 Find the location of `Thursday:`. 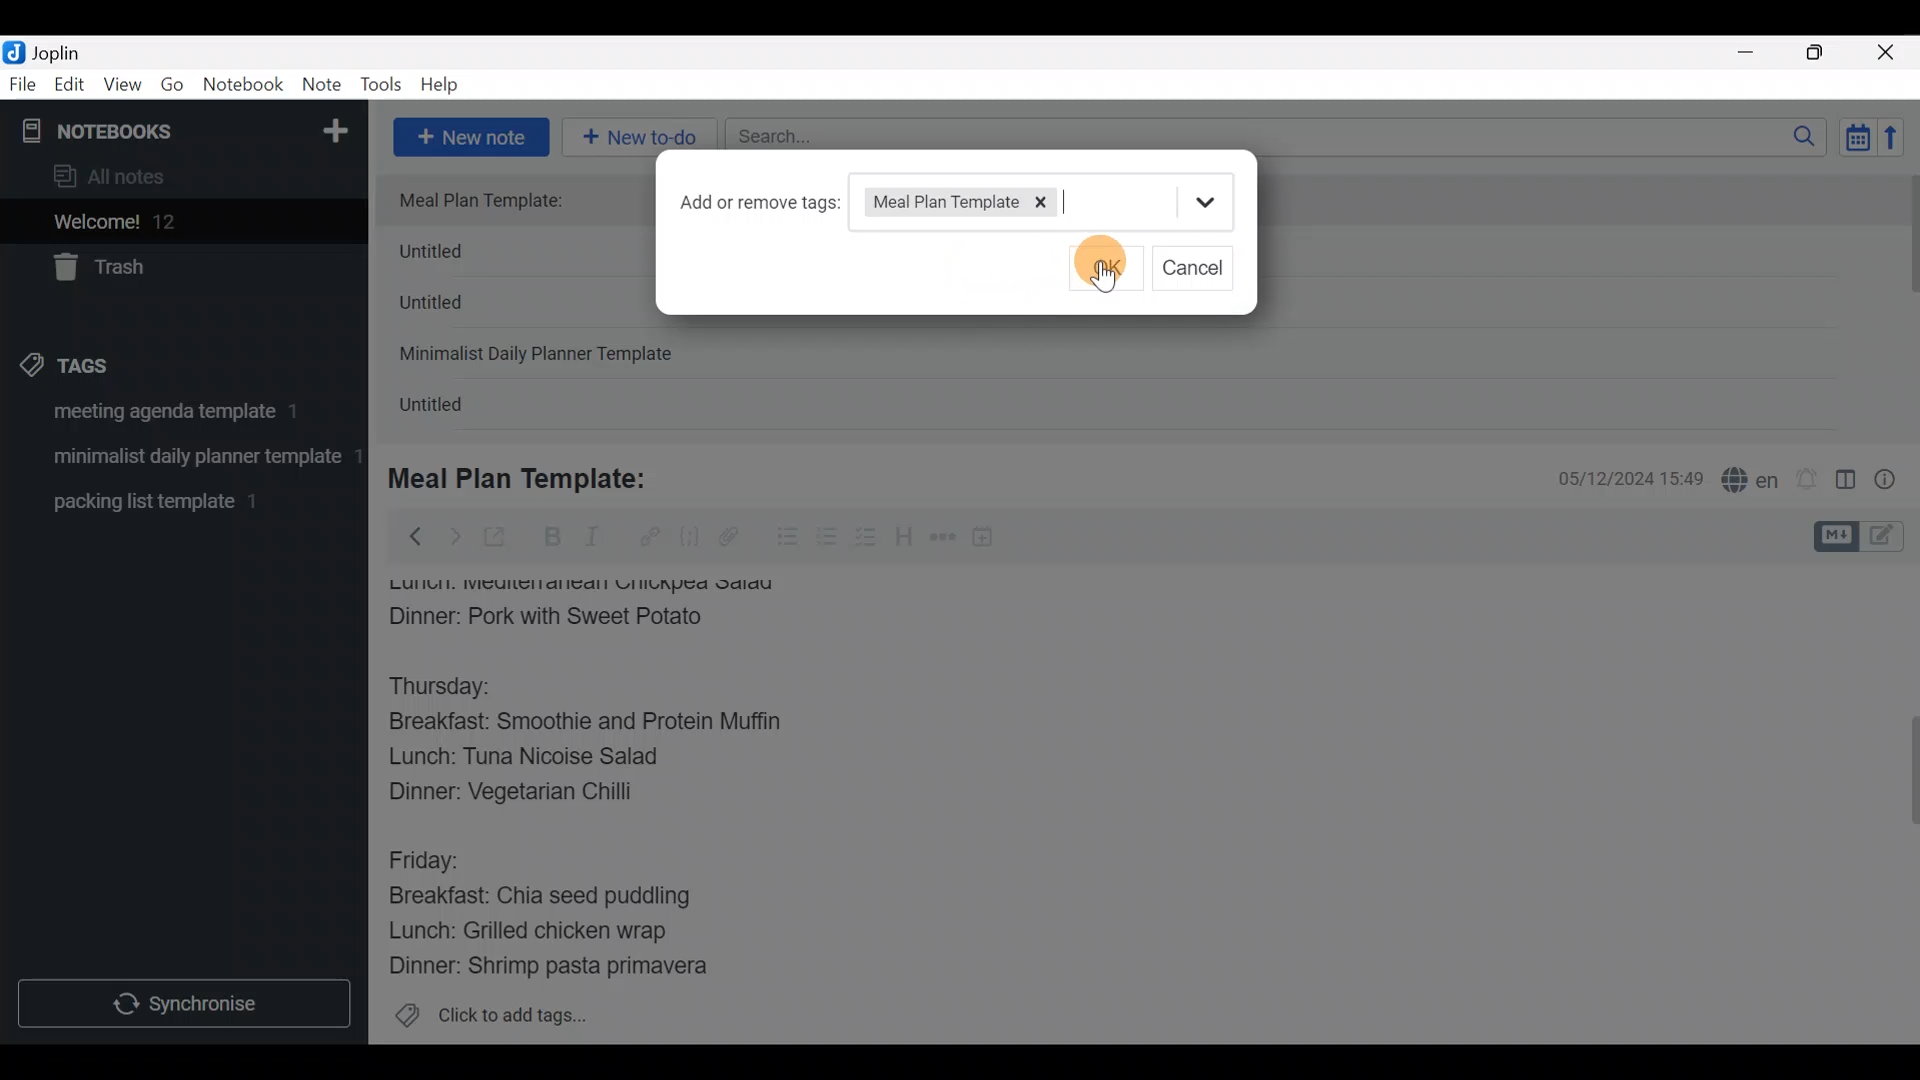

Thursday: is located at coordinates (454, 687).